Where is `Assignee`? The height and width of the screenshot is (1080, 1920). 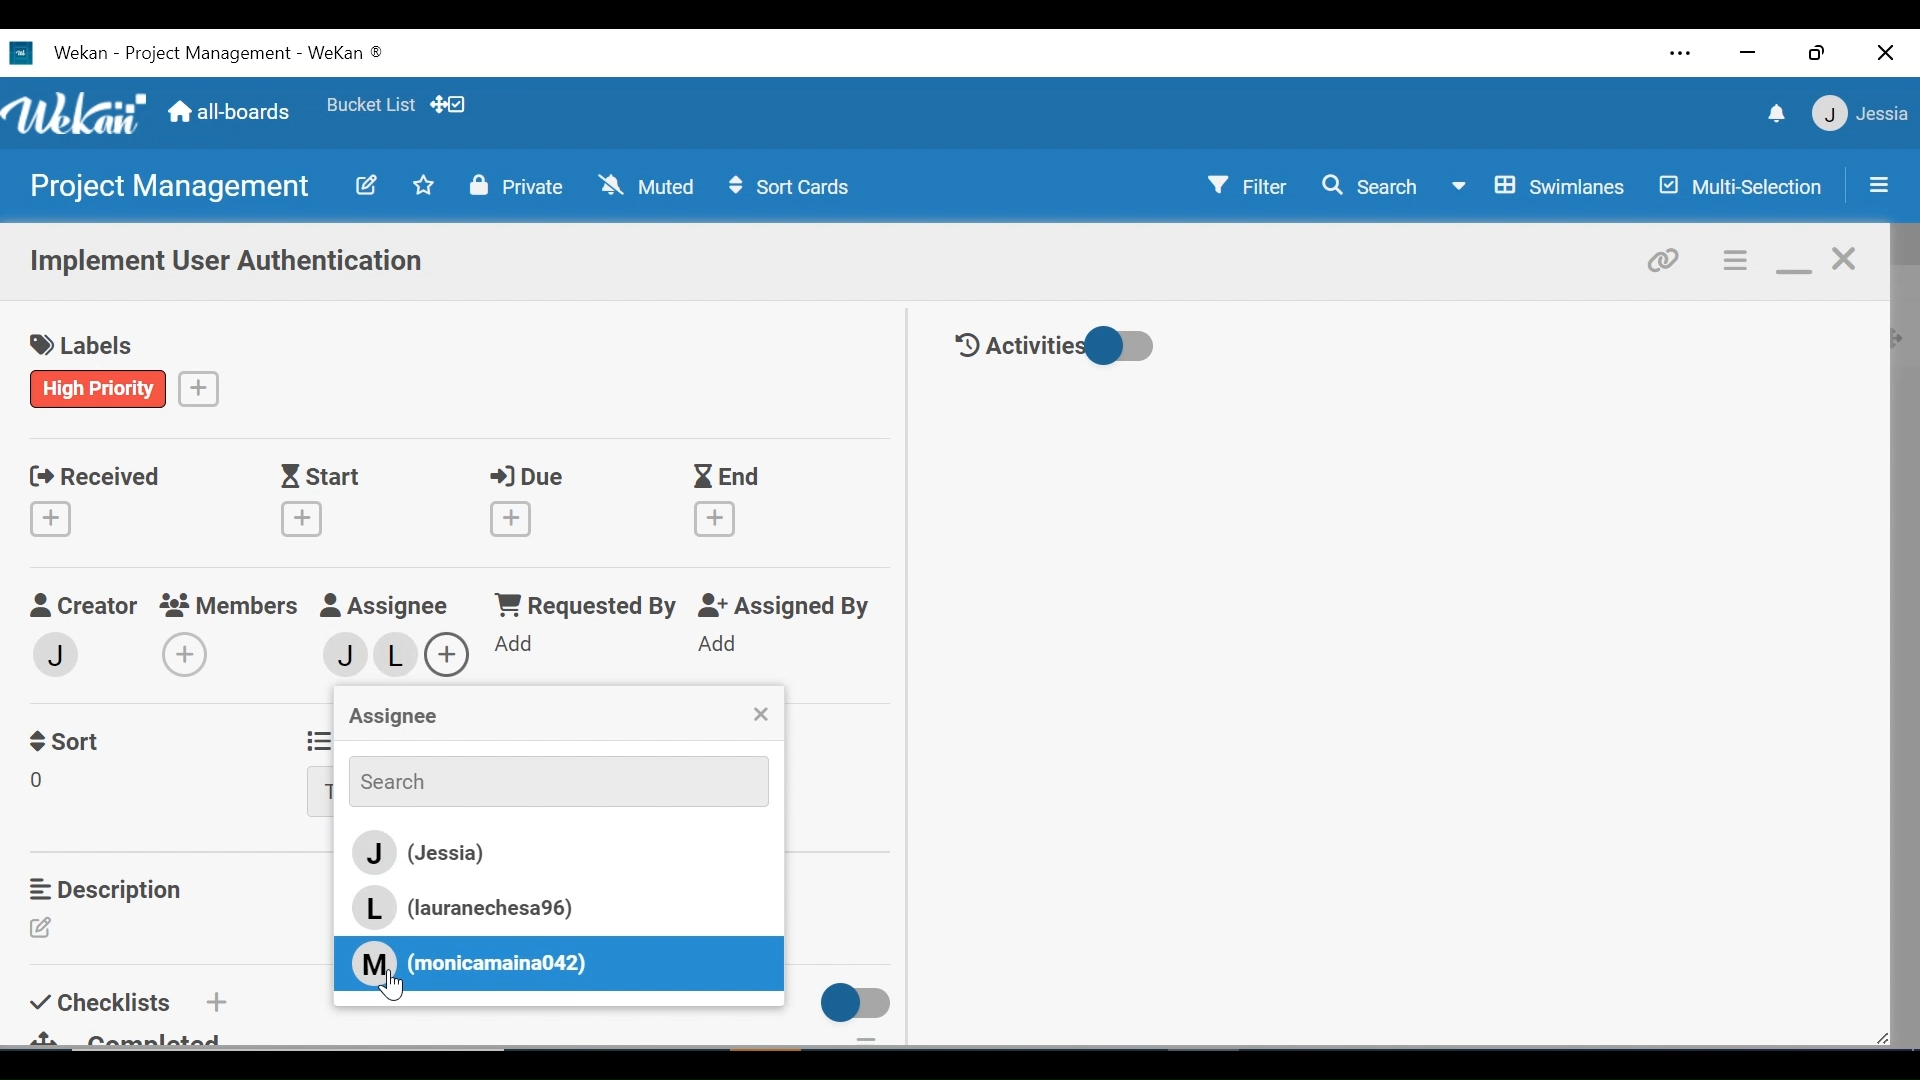 Assignee is located at coordinates (391, 718).